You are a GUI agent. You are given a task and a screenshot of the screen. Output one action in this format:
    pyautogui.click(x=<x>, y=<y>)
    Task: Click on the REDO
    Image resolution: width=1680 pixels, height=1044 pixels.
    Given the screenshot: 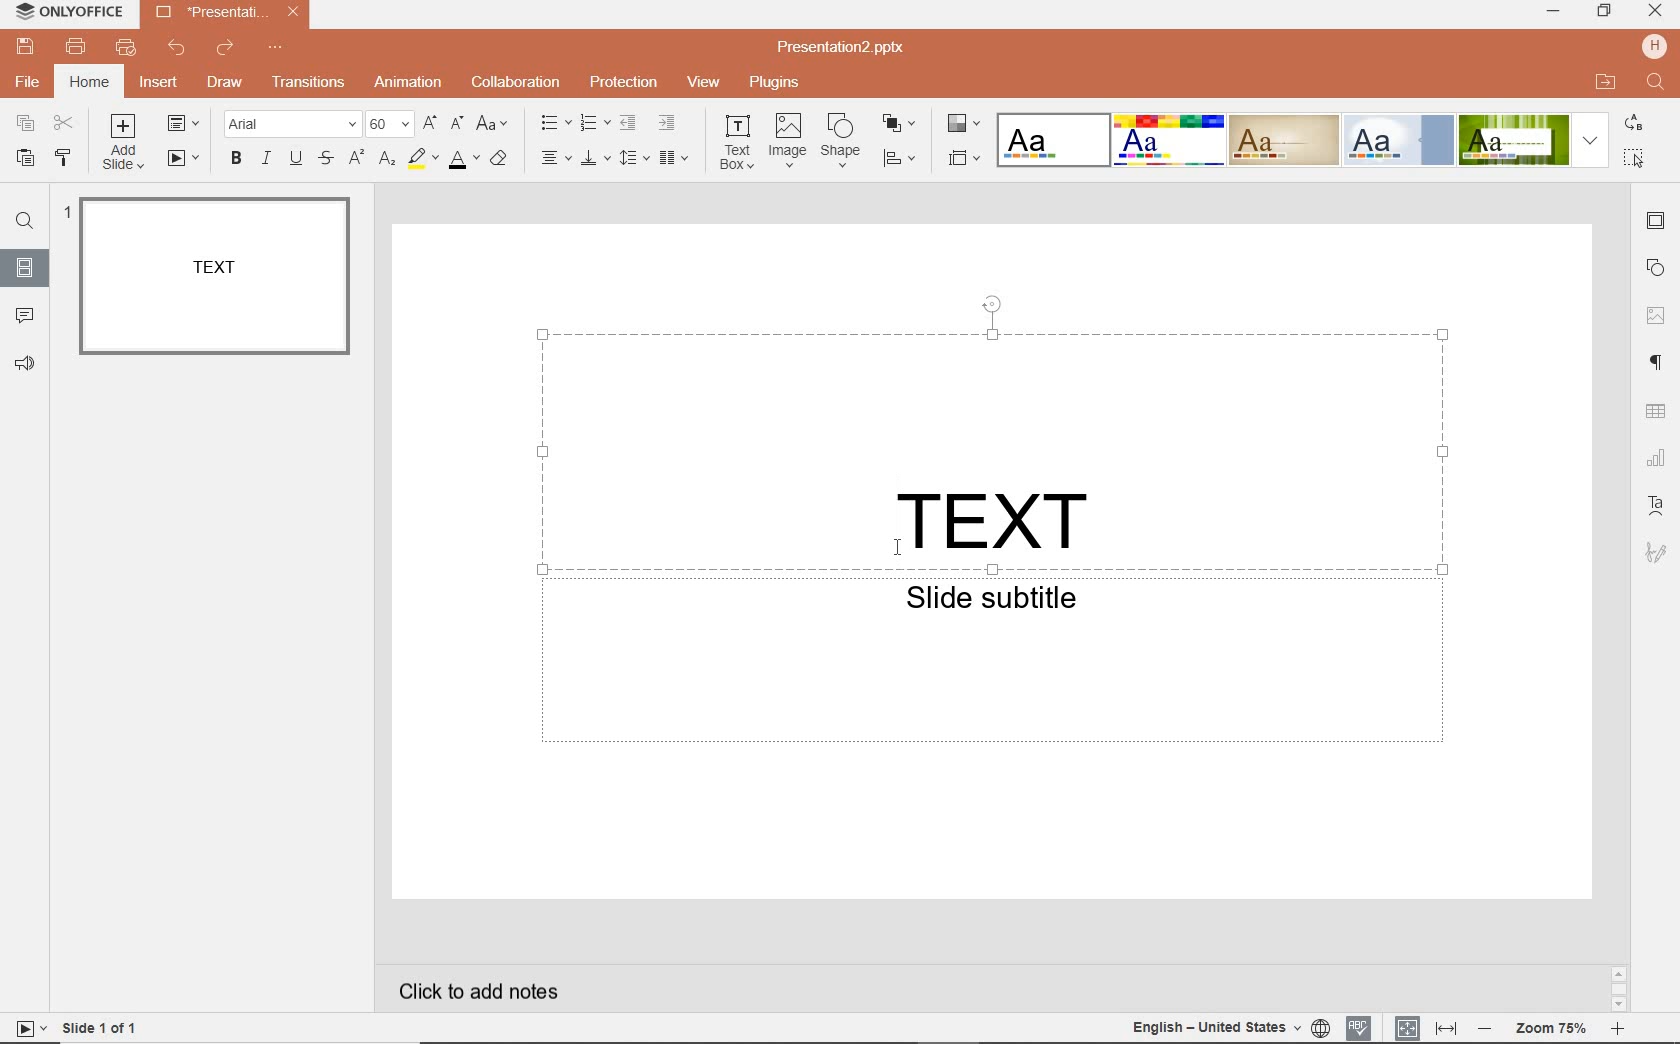 What is the action you would take?
    pyautogui.click(x=222, y=49)
    